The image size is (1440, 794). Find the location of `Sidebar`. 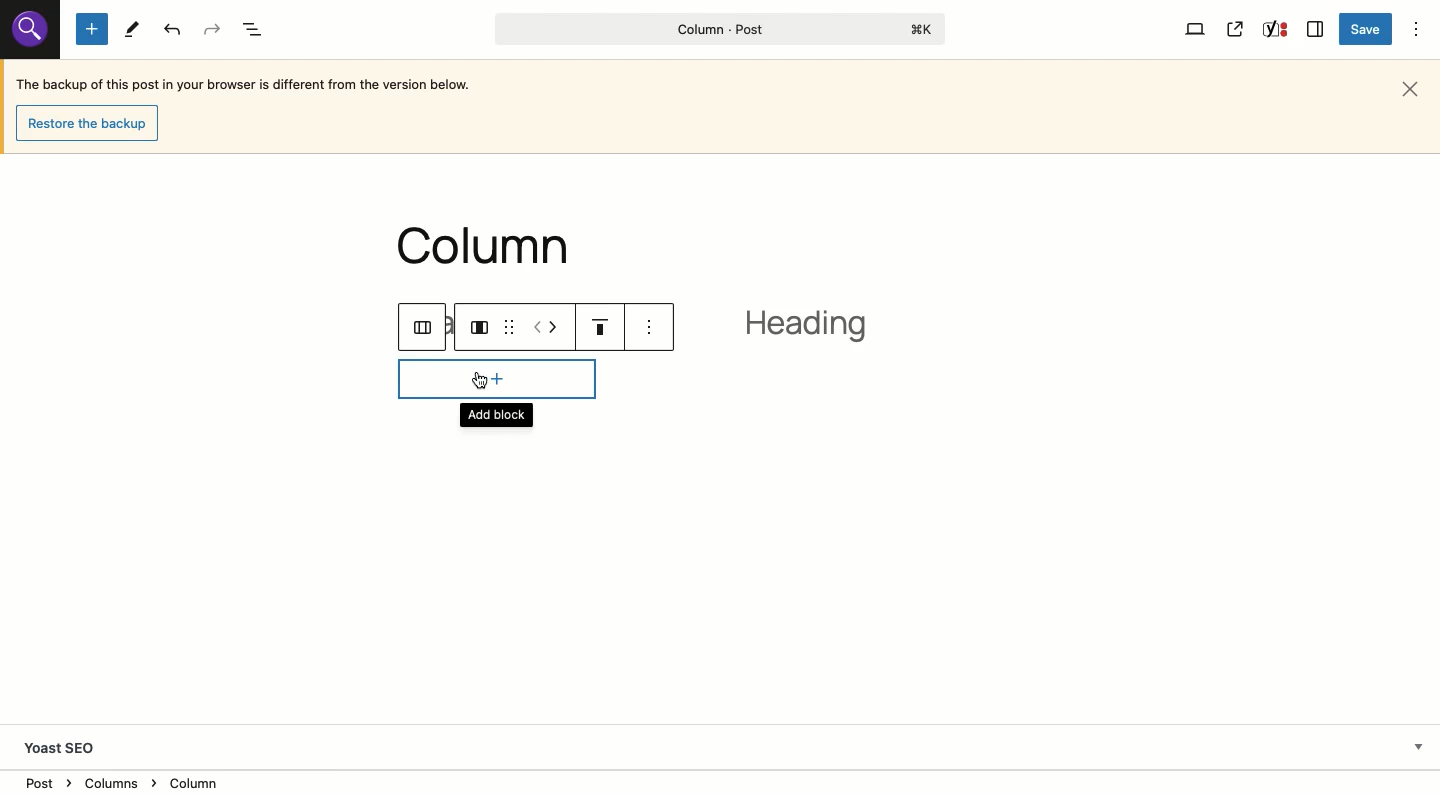

Sidebar is located at coordinates (1316, 27).